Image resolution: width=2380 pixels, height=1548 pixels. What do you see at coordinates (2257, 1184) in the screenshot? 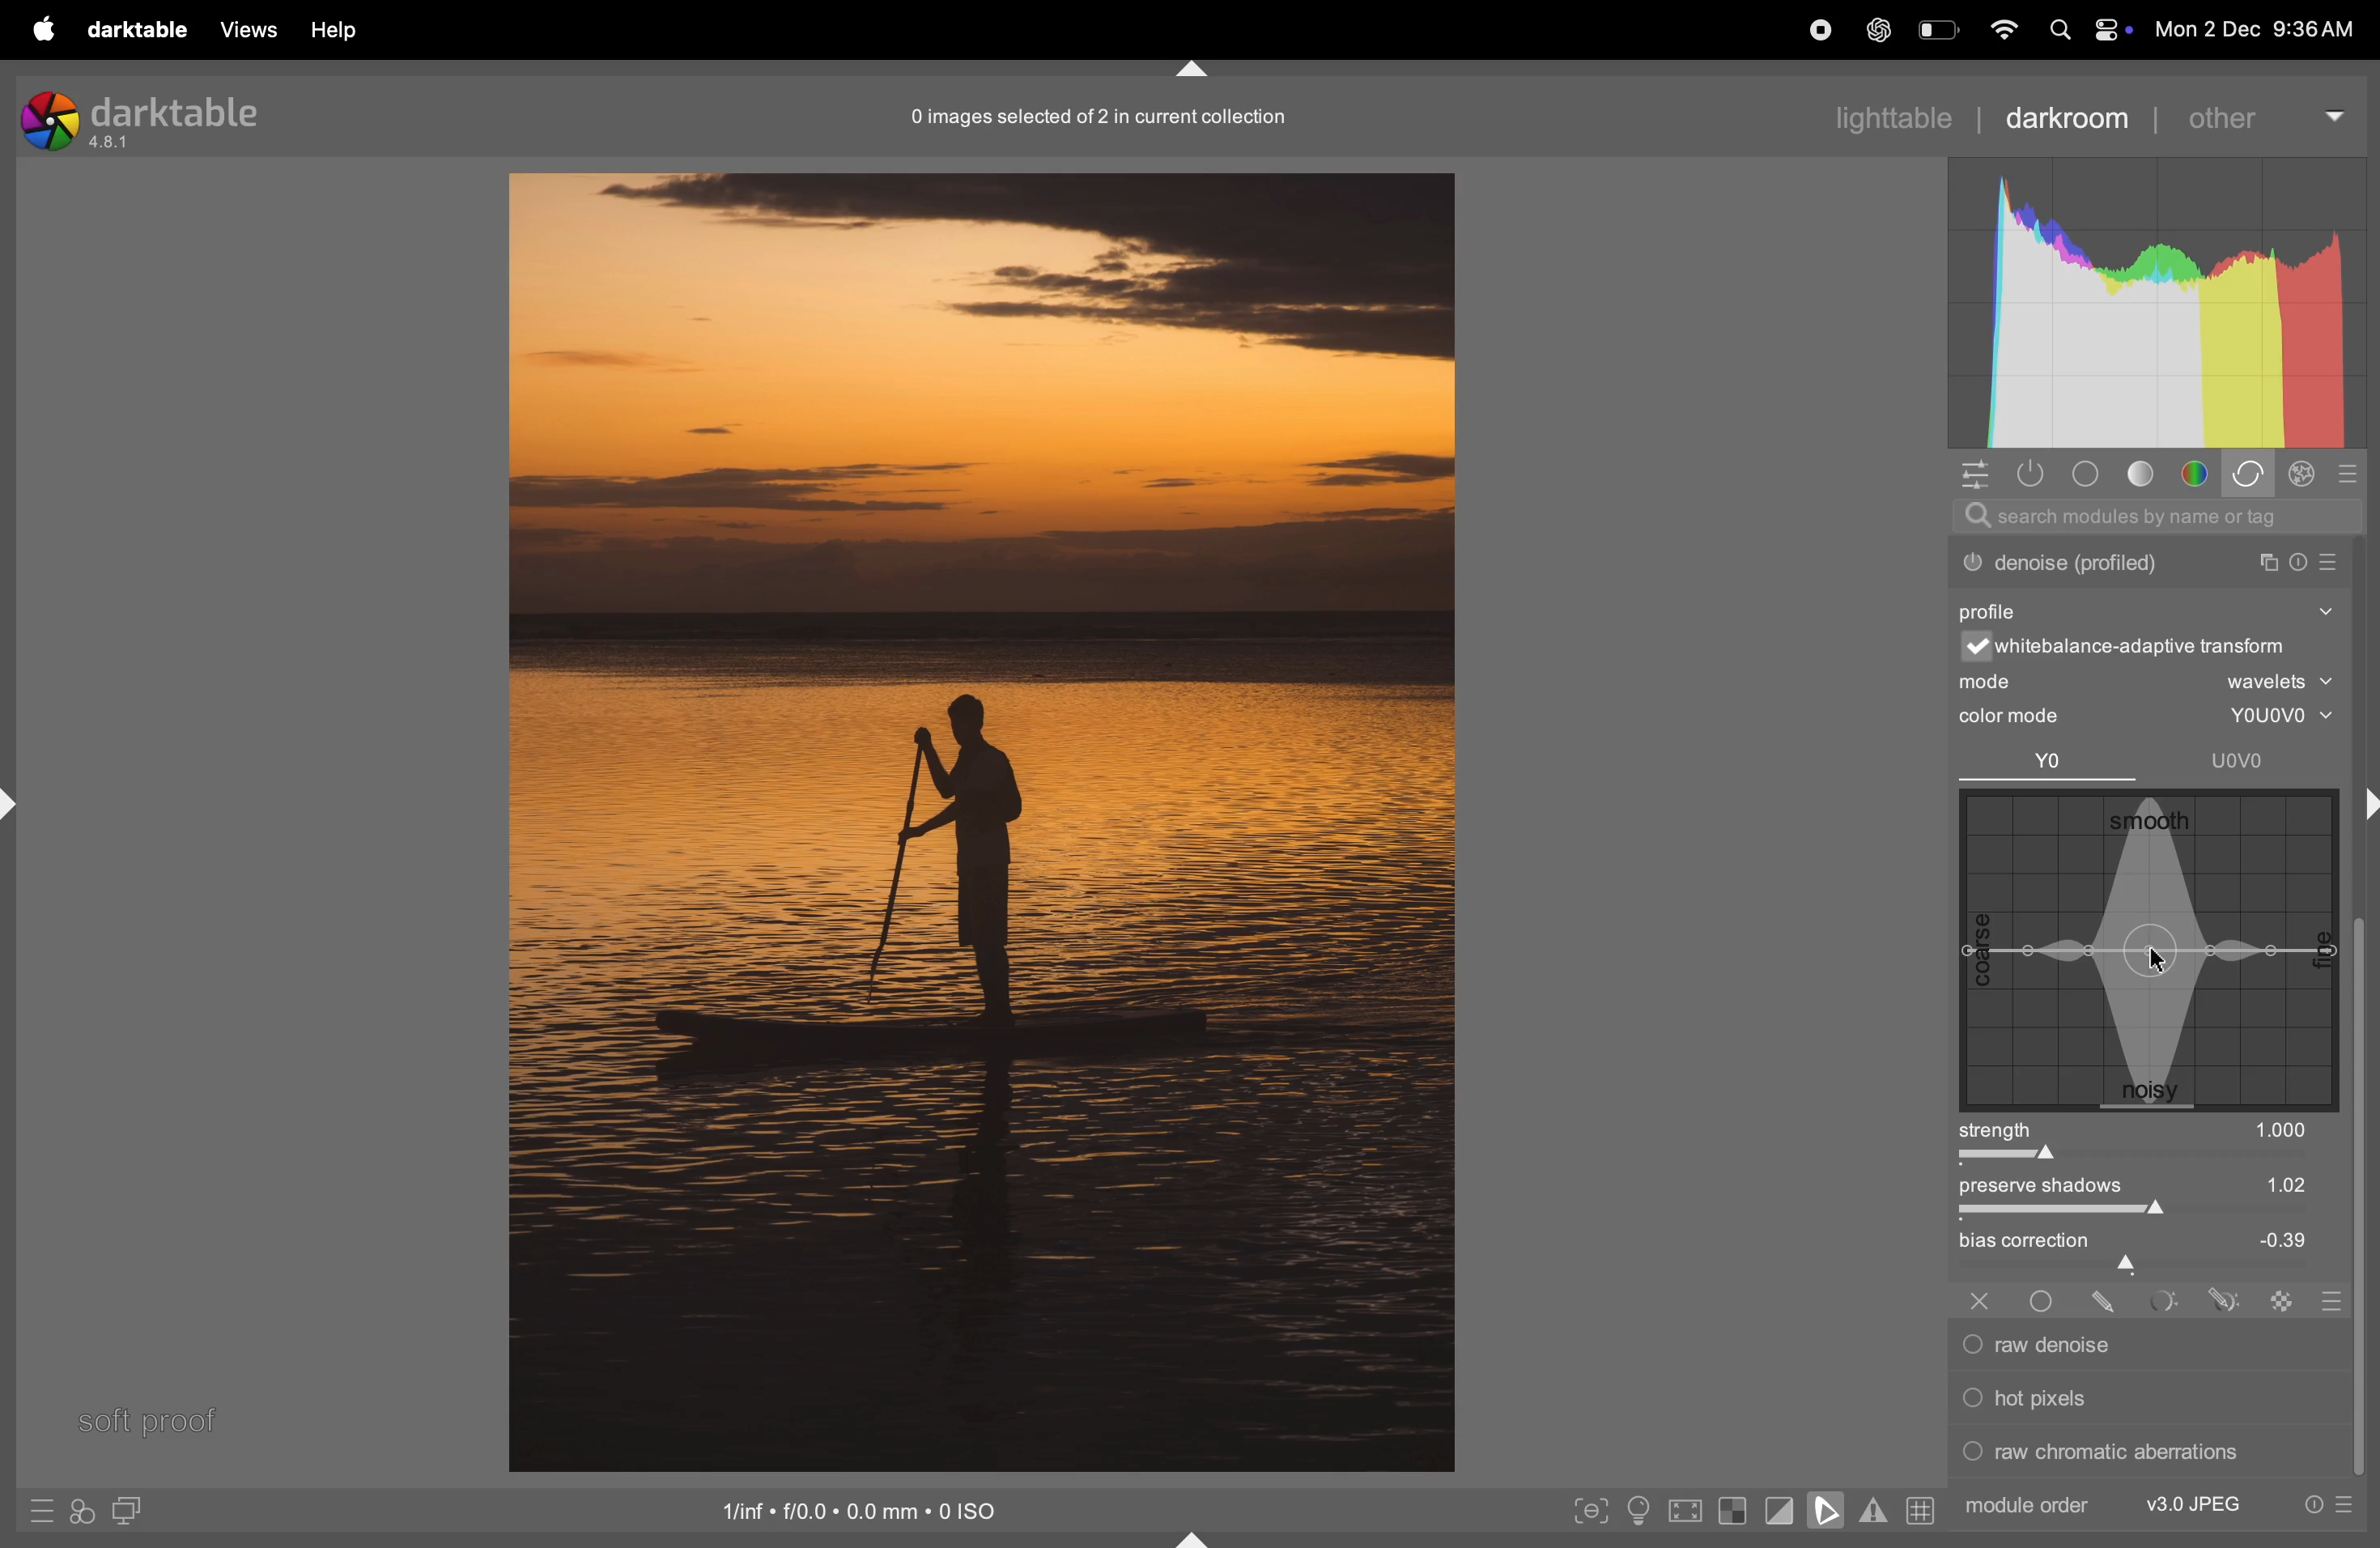
I see `1.02` at bounding box center [2257, 1184].